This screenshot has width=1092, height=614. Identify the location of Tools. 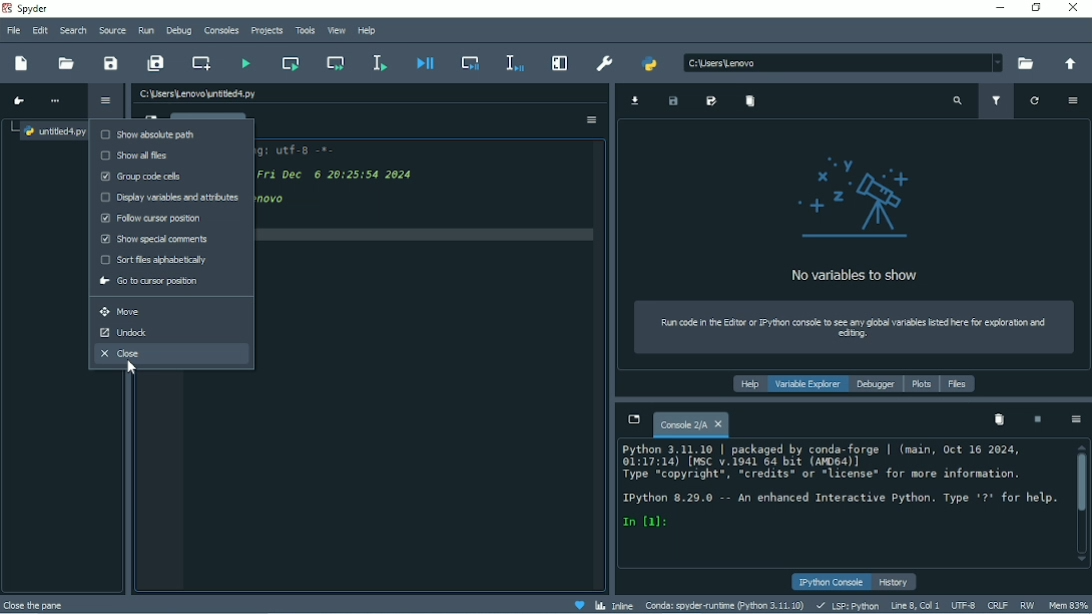
(306, 30).